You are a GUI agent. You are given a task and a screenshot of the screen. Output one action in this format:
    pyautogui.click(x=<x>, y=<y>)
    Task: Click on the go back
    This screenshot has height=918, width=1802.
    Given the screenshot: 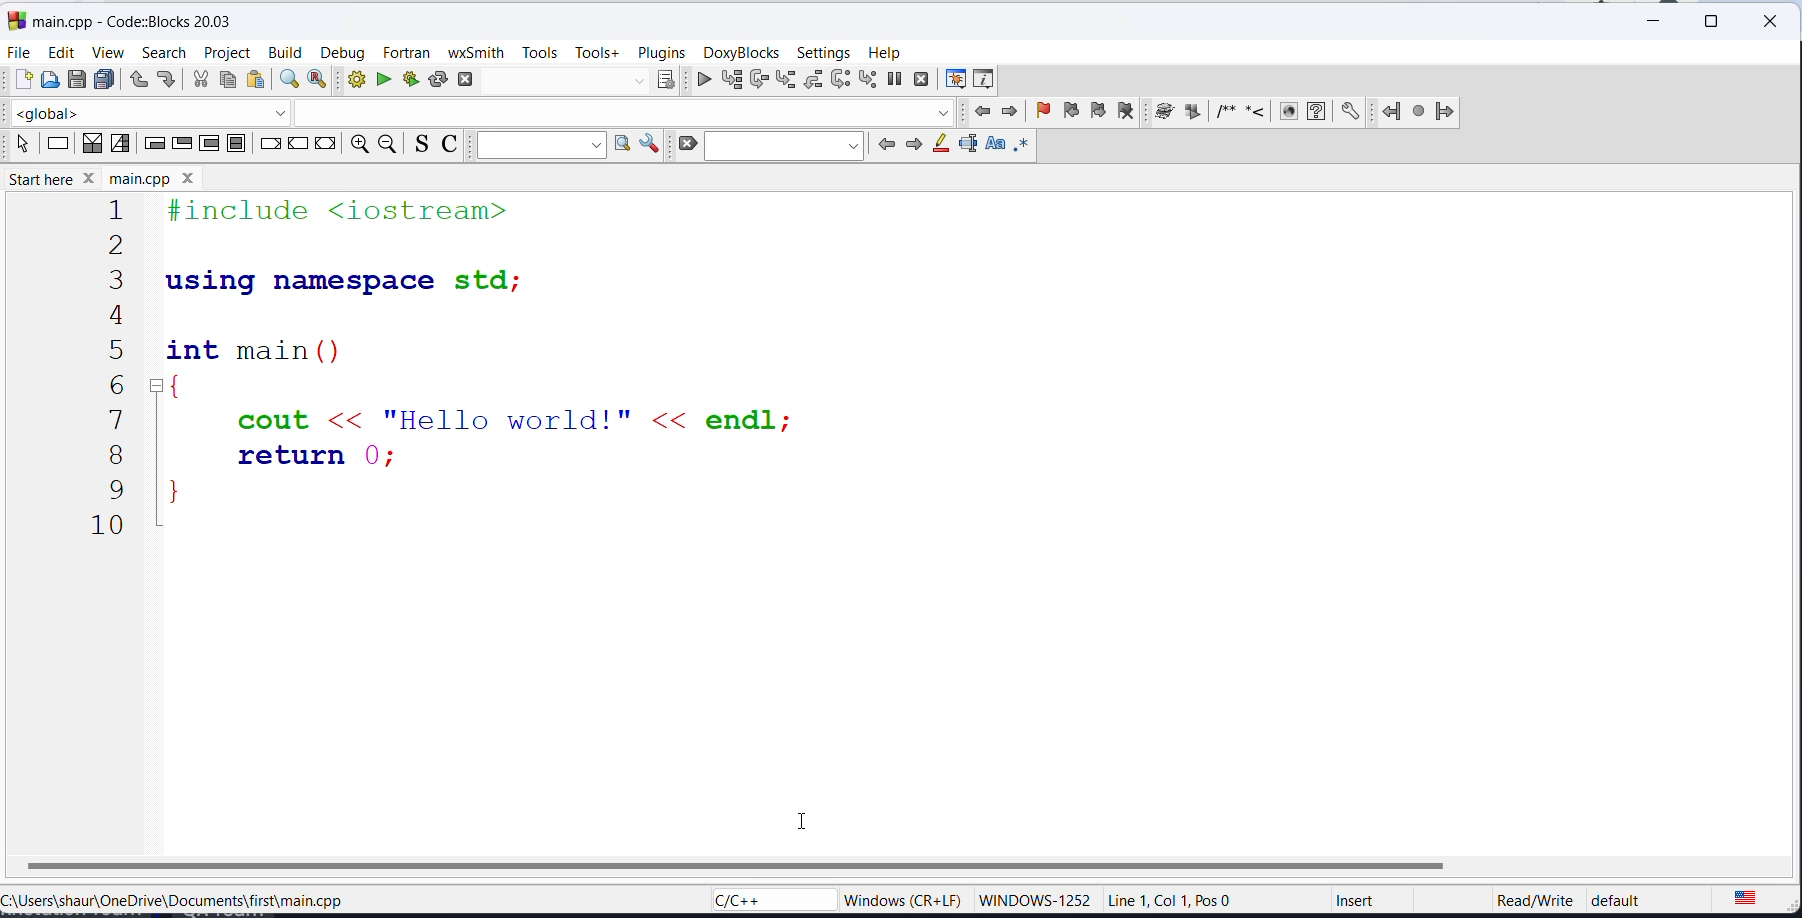 What is the action you would take?
    pyautogui.click(x=884, y=148)
    